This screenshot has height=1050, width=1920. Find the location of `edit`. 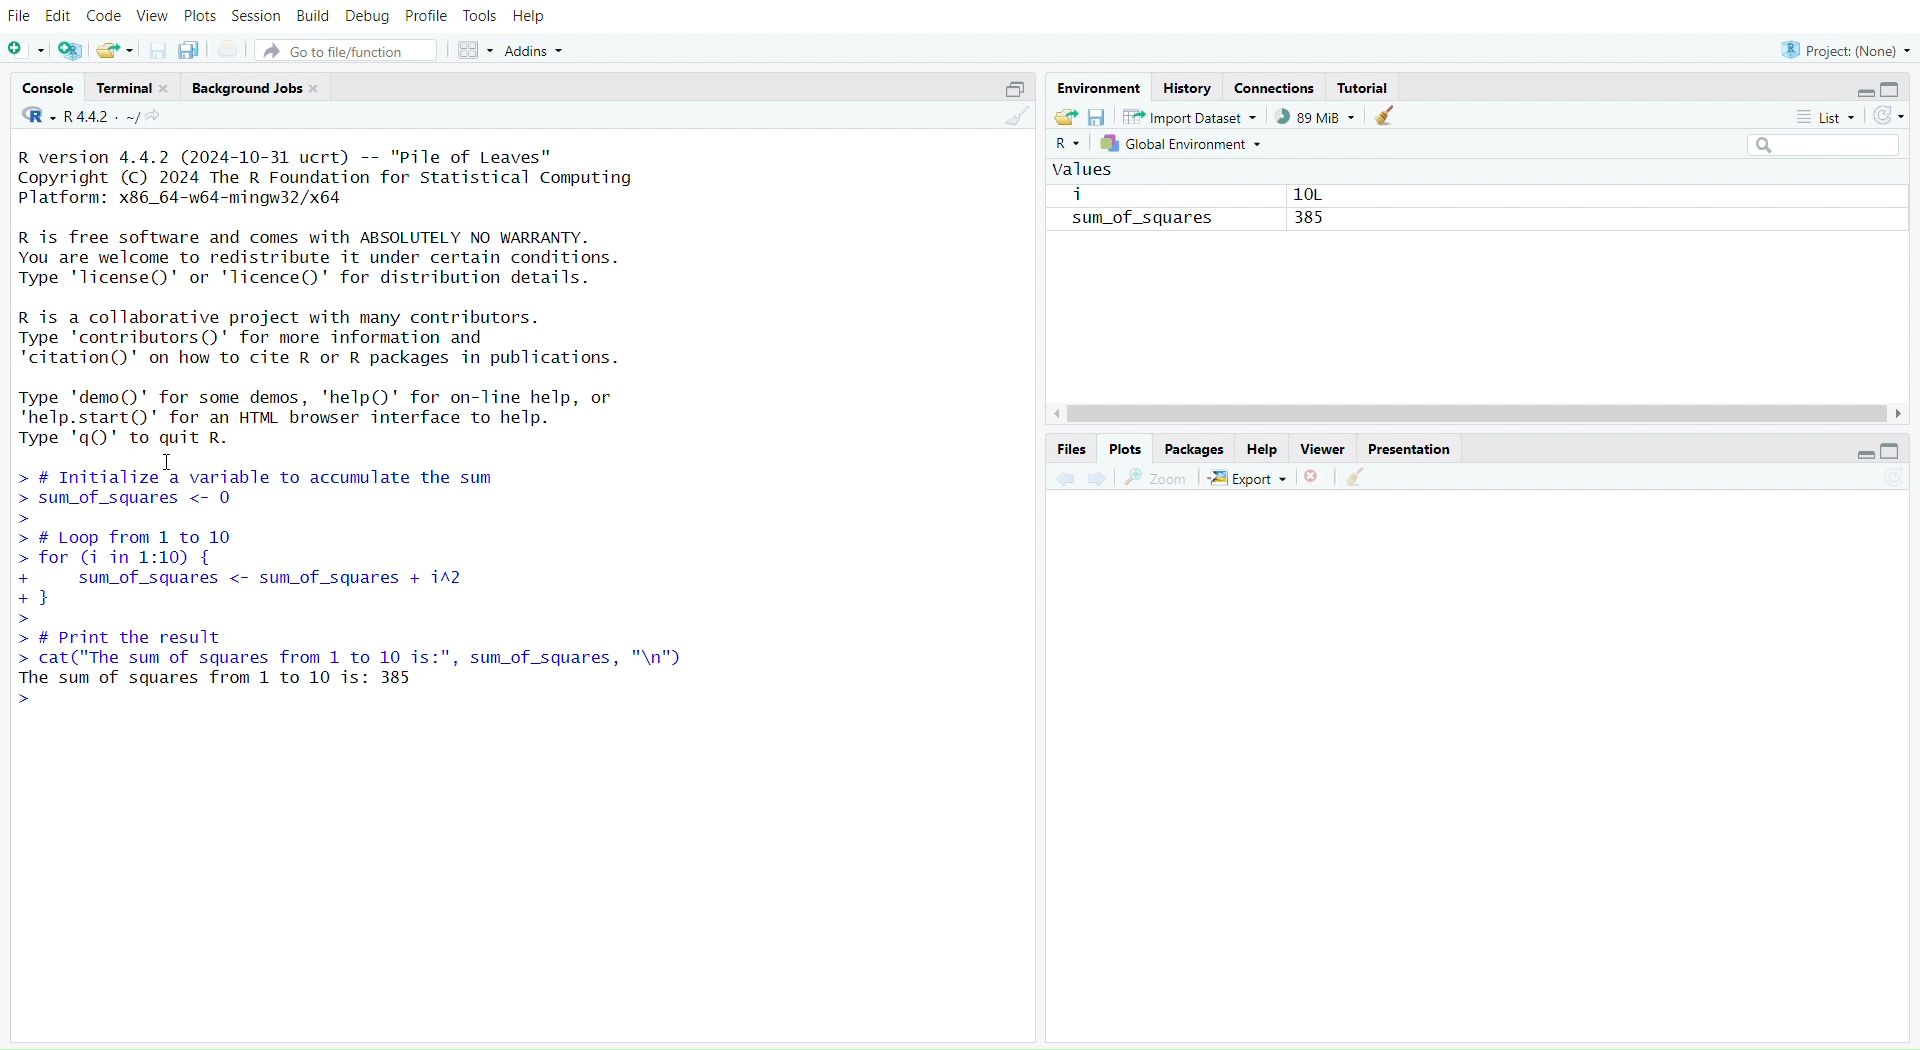

edit is located at coordinates (59, 15).